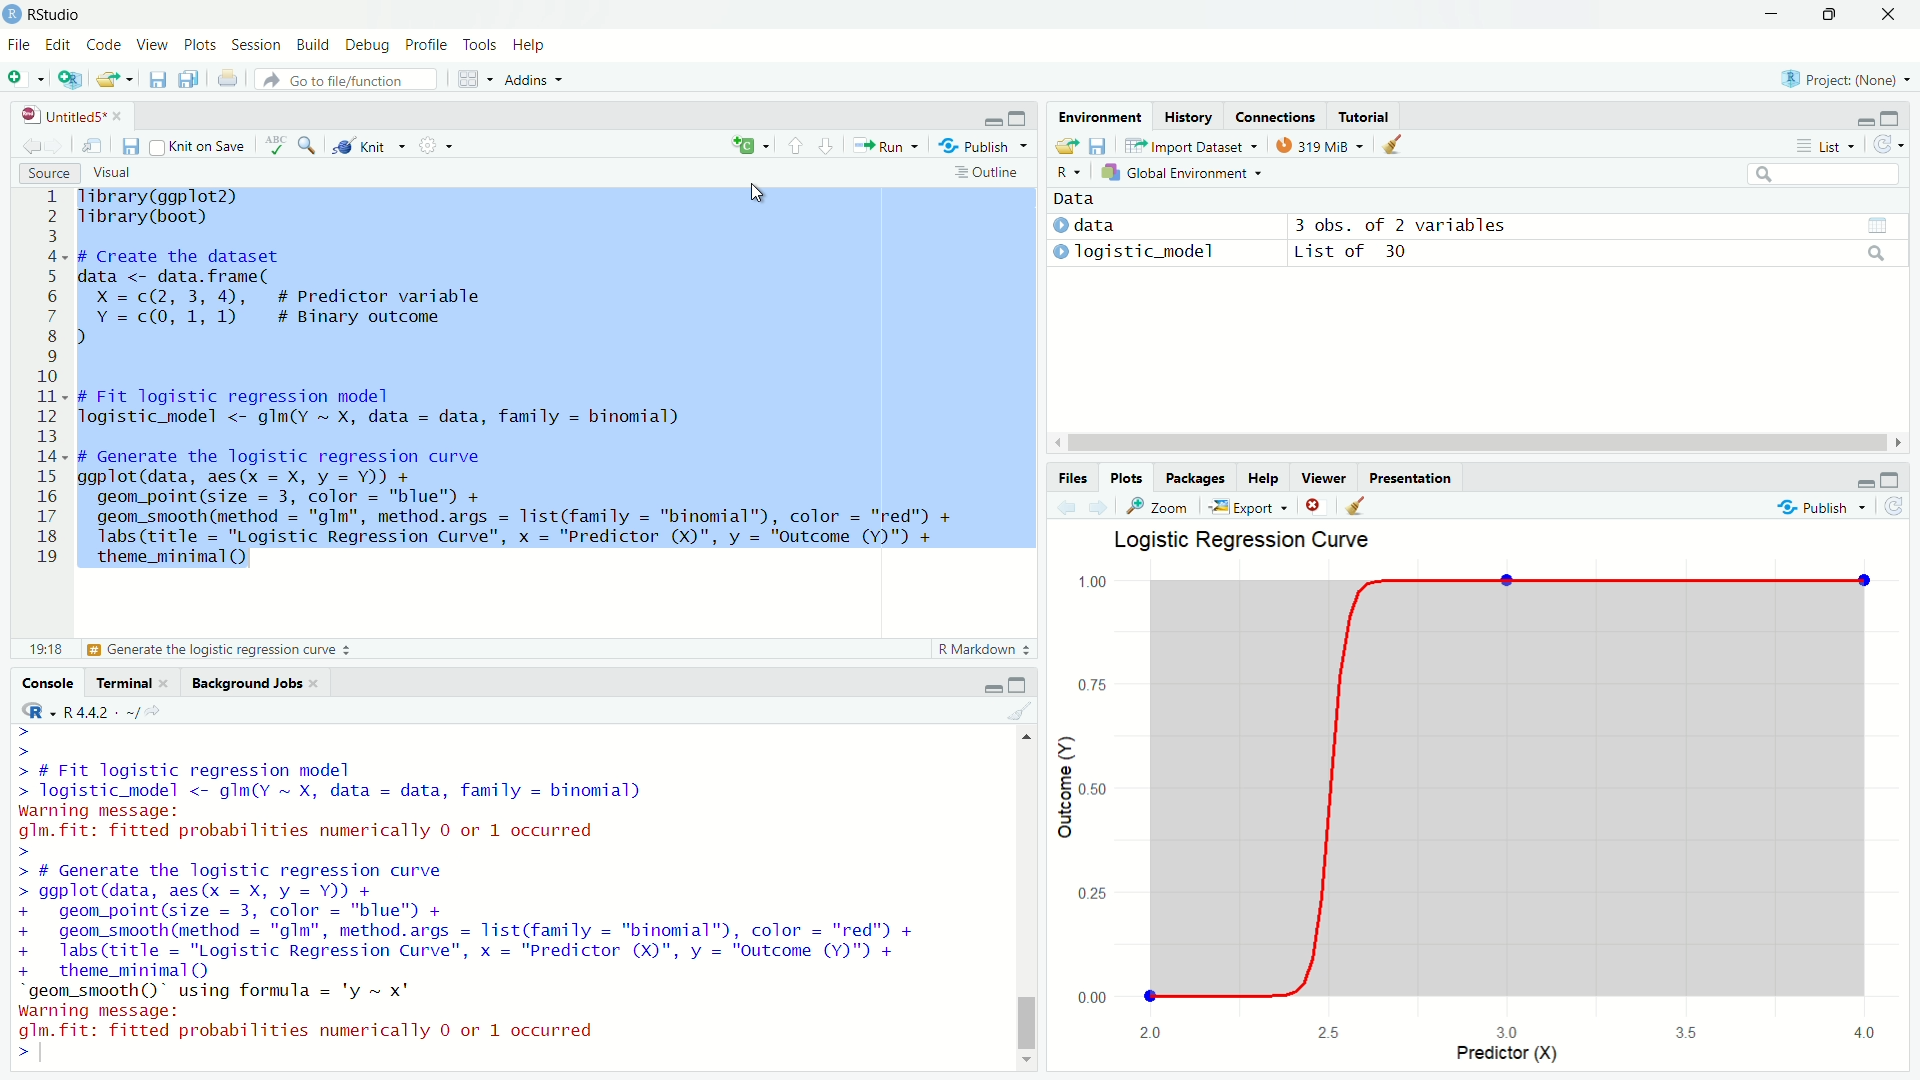 This screenshot has width=1920, height=1080. What do you see at coordinates (1099, 146) in the screenshot?
I see `Save workspace as` at bounding box center [1099, 146].